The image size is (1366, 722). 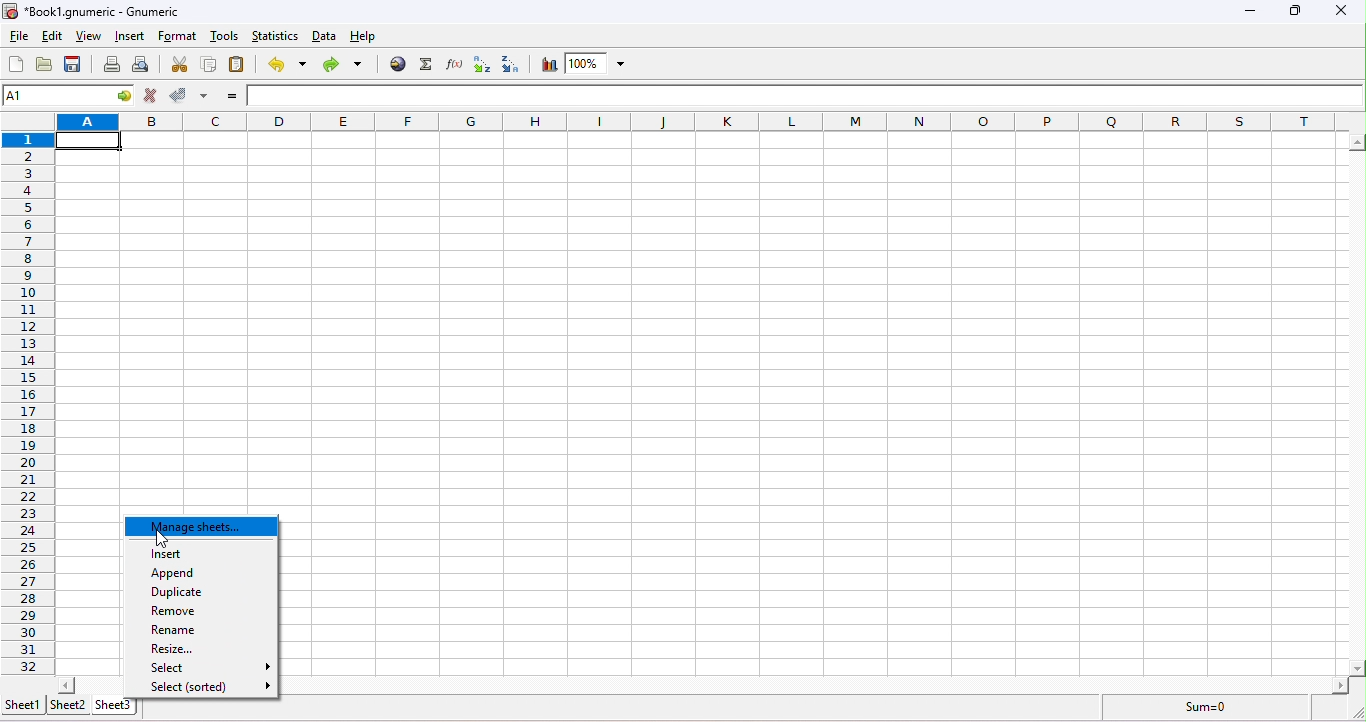 I want to click on edit a function in the current cell, so click(x=453, y=63).